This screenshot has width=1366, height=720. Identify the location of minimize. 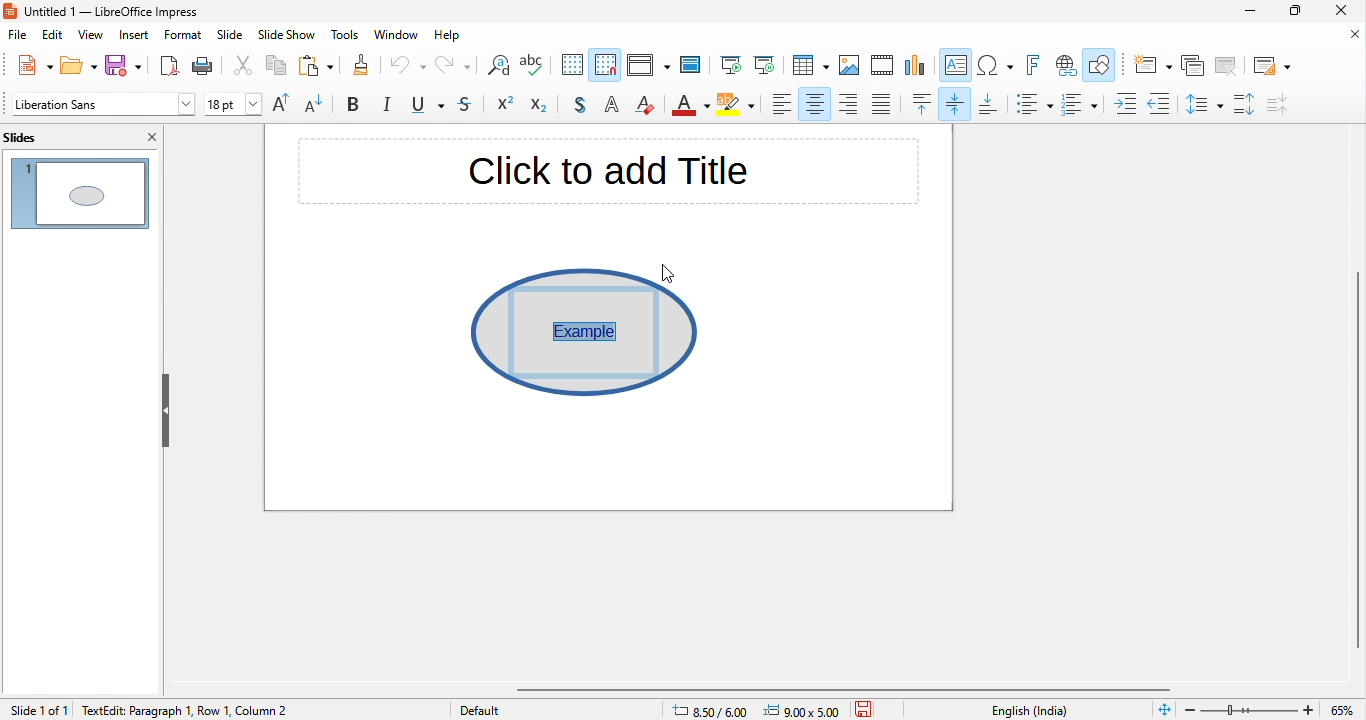
(1239, 14).